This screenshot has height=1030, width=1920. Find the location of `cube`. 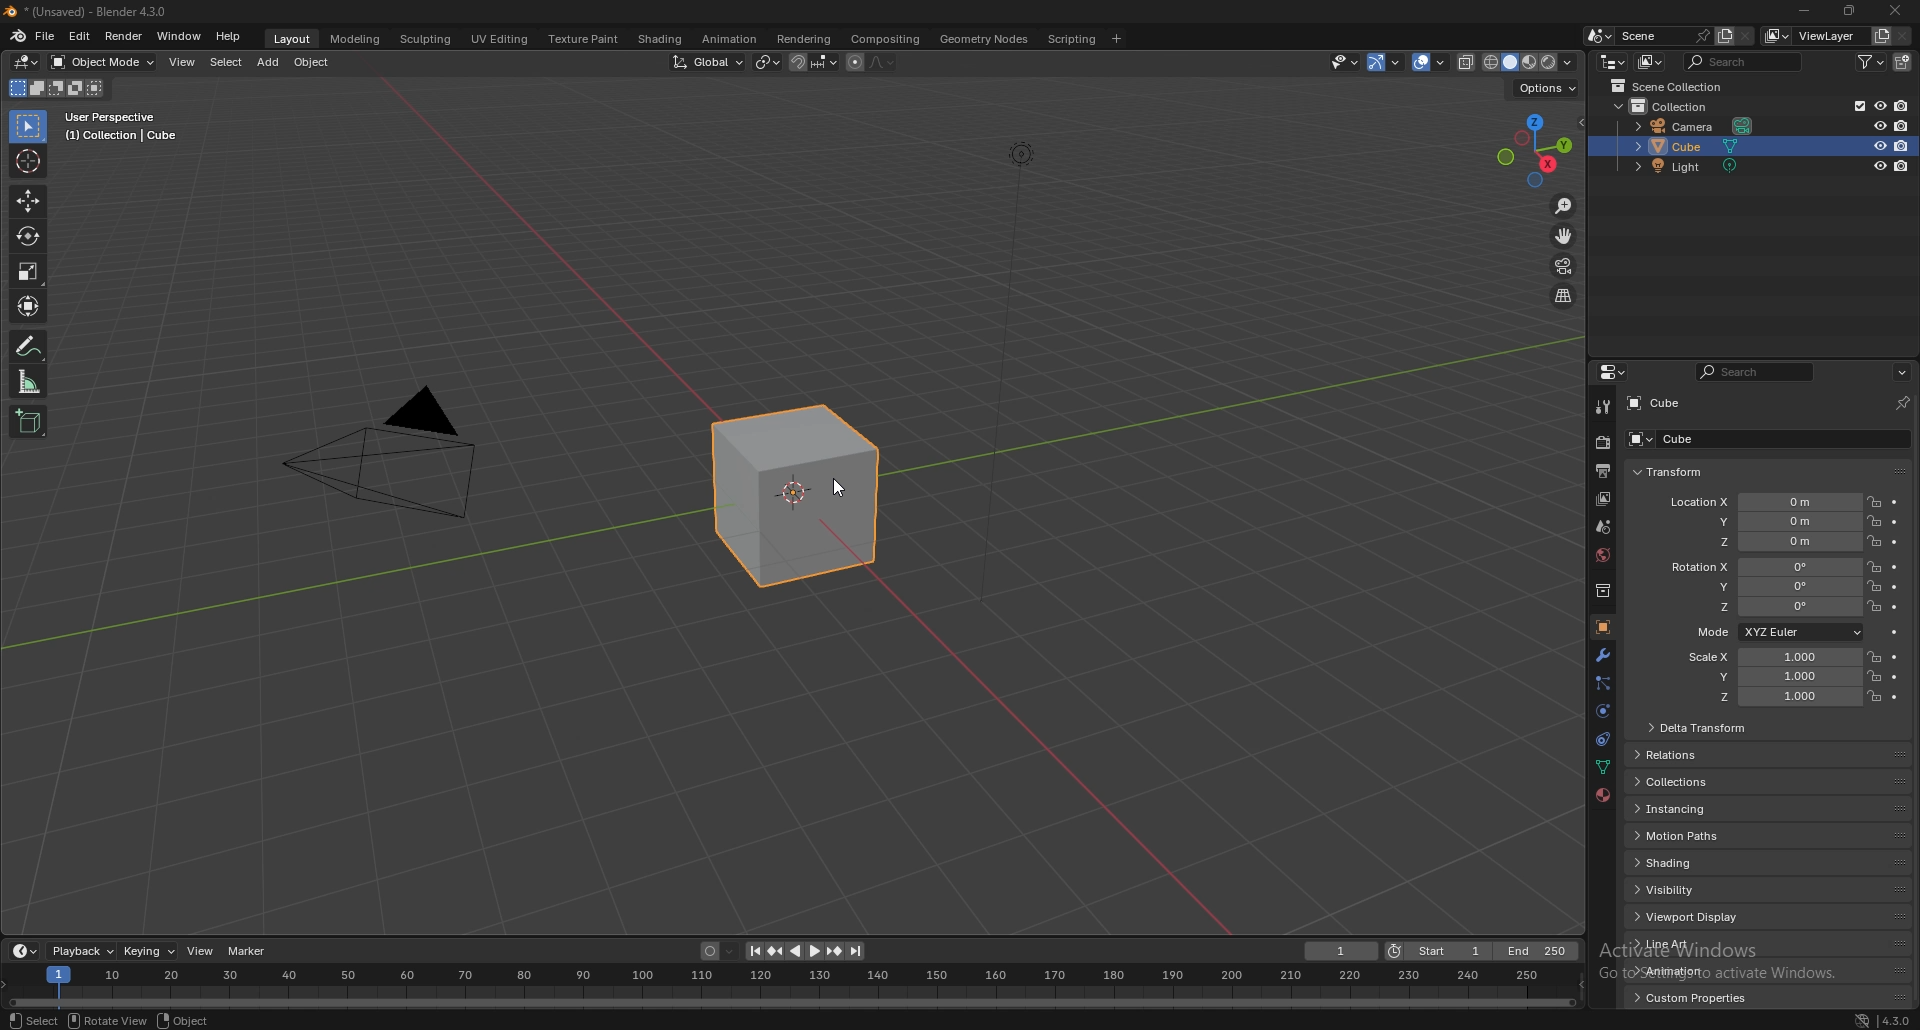

cube is located at coordinates (1728, 438).